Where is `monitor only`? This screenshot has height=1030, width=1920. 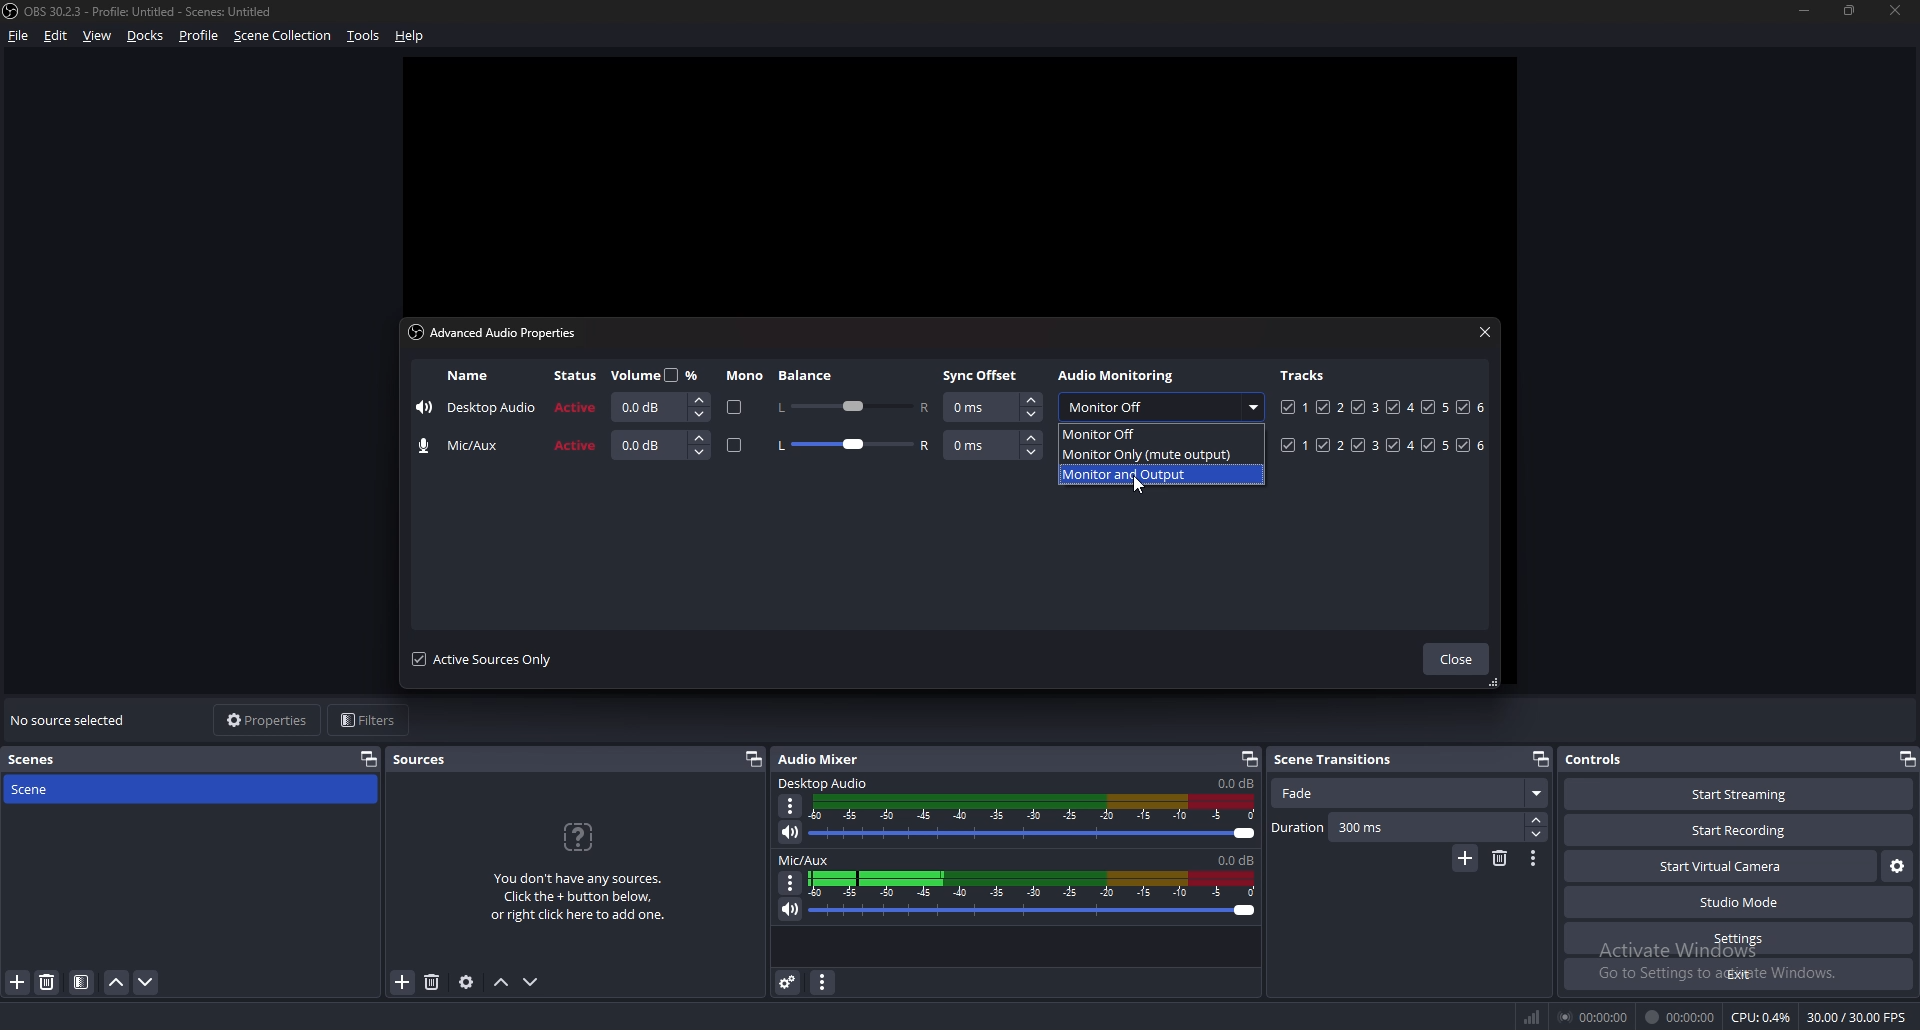
monitor only is located at coordinates (1151, 454).